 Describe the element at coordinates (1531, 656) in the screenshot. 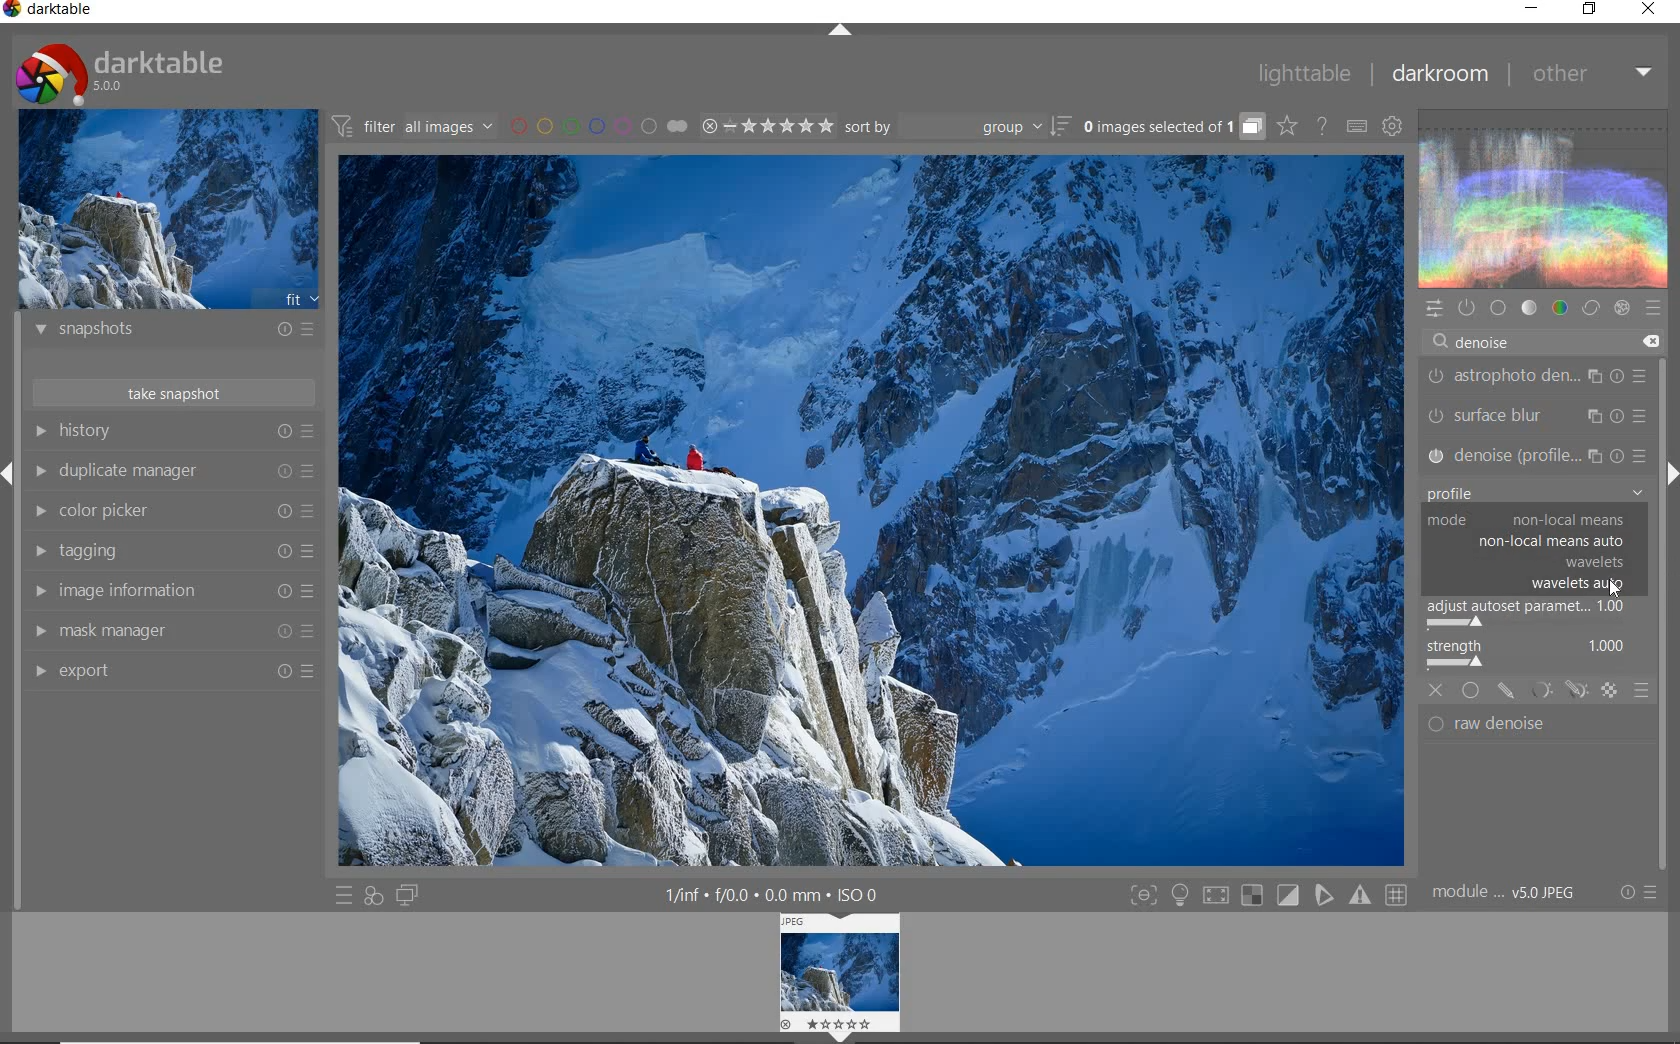

I see `strength` at that location.